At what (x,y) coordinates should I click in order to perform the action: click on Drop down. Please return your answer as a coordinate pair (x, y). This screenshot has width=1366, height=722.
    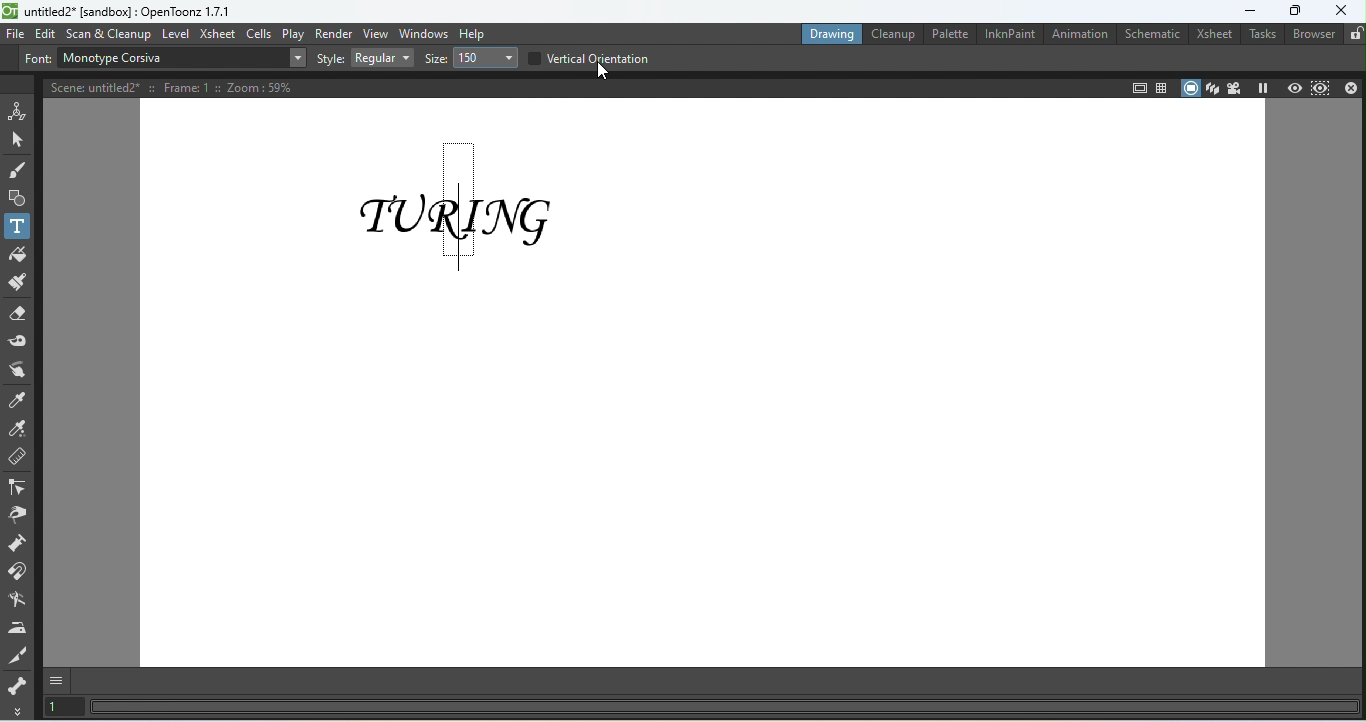
    Looking at the image, I should click on (483, 59).